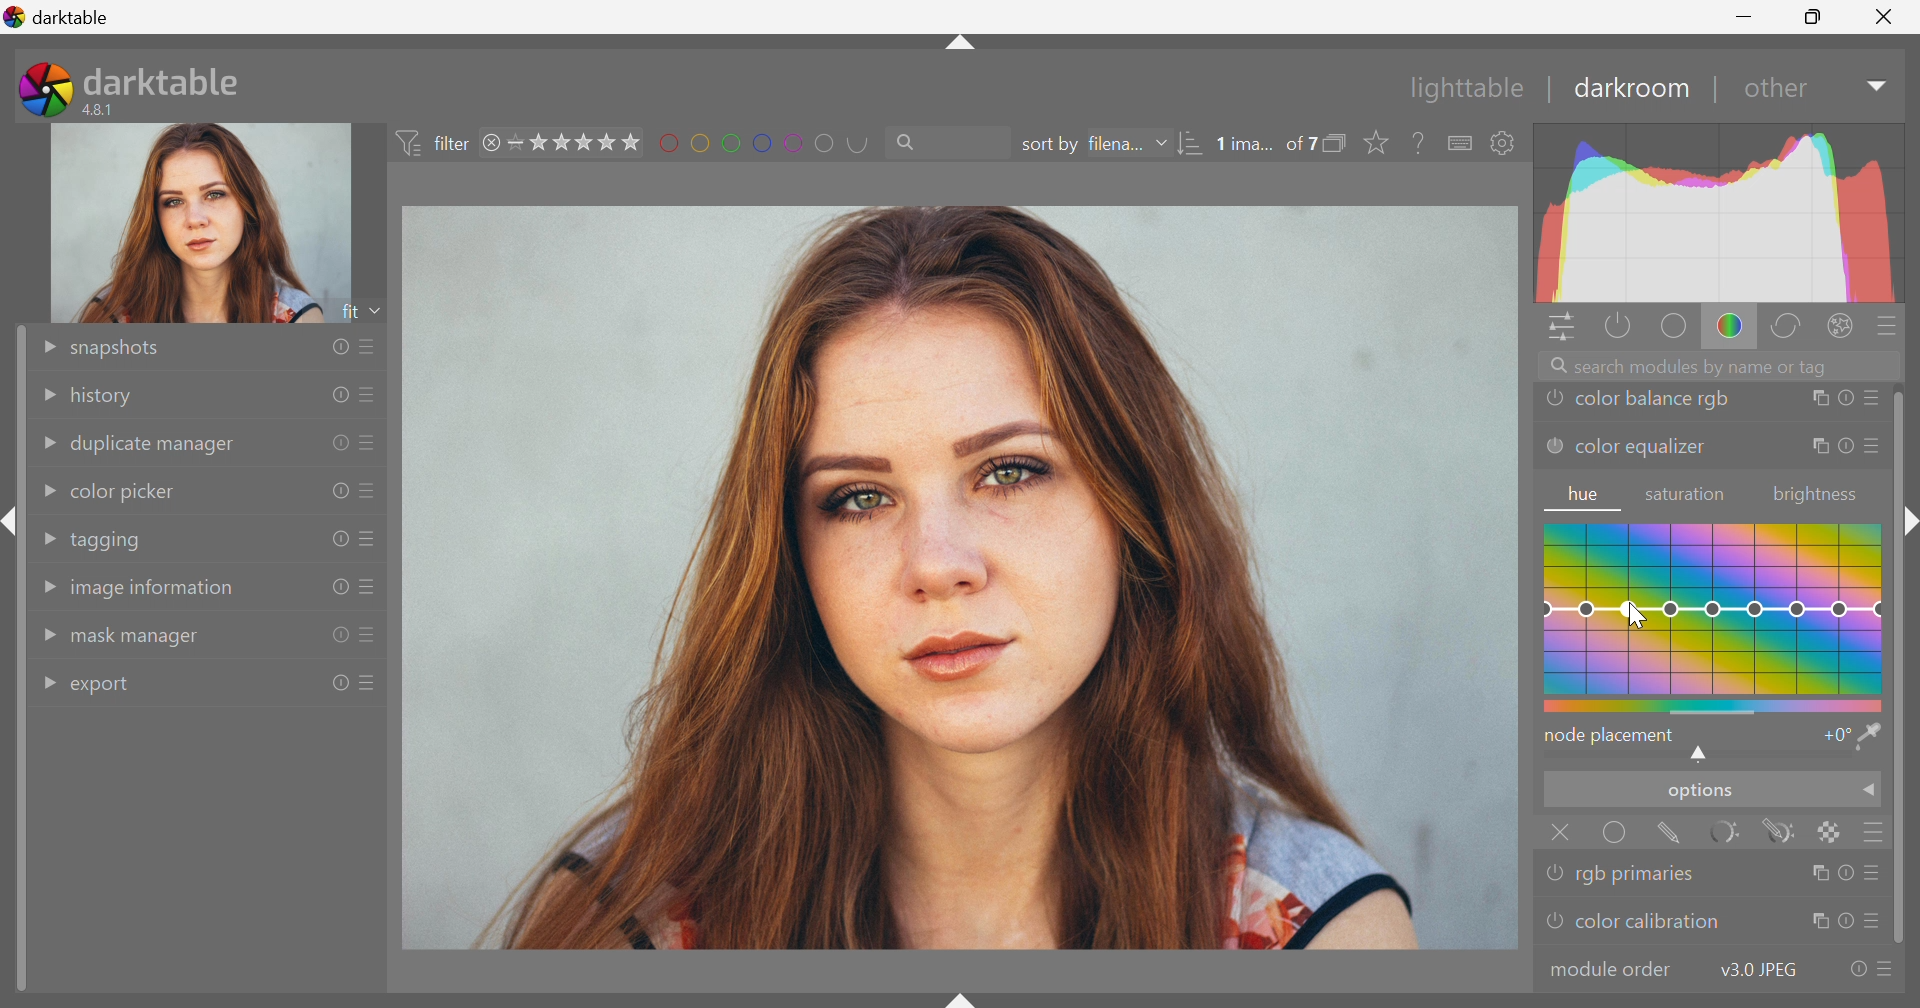 The height and width of the screenshot is (1008, 1920). I want to click on options, so click(1696, 793).